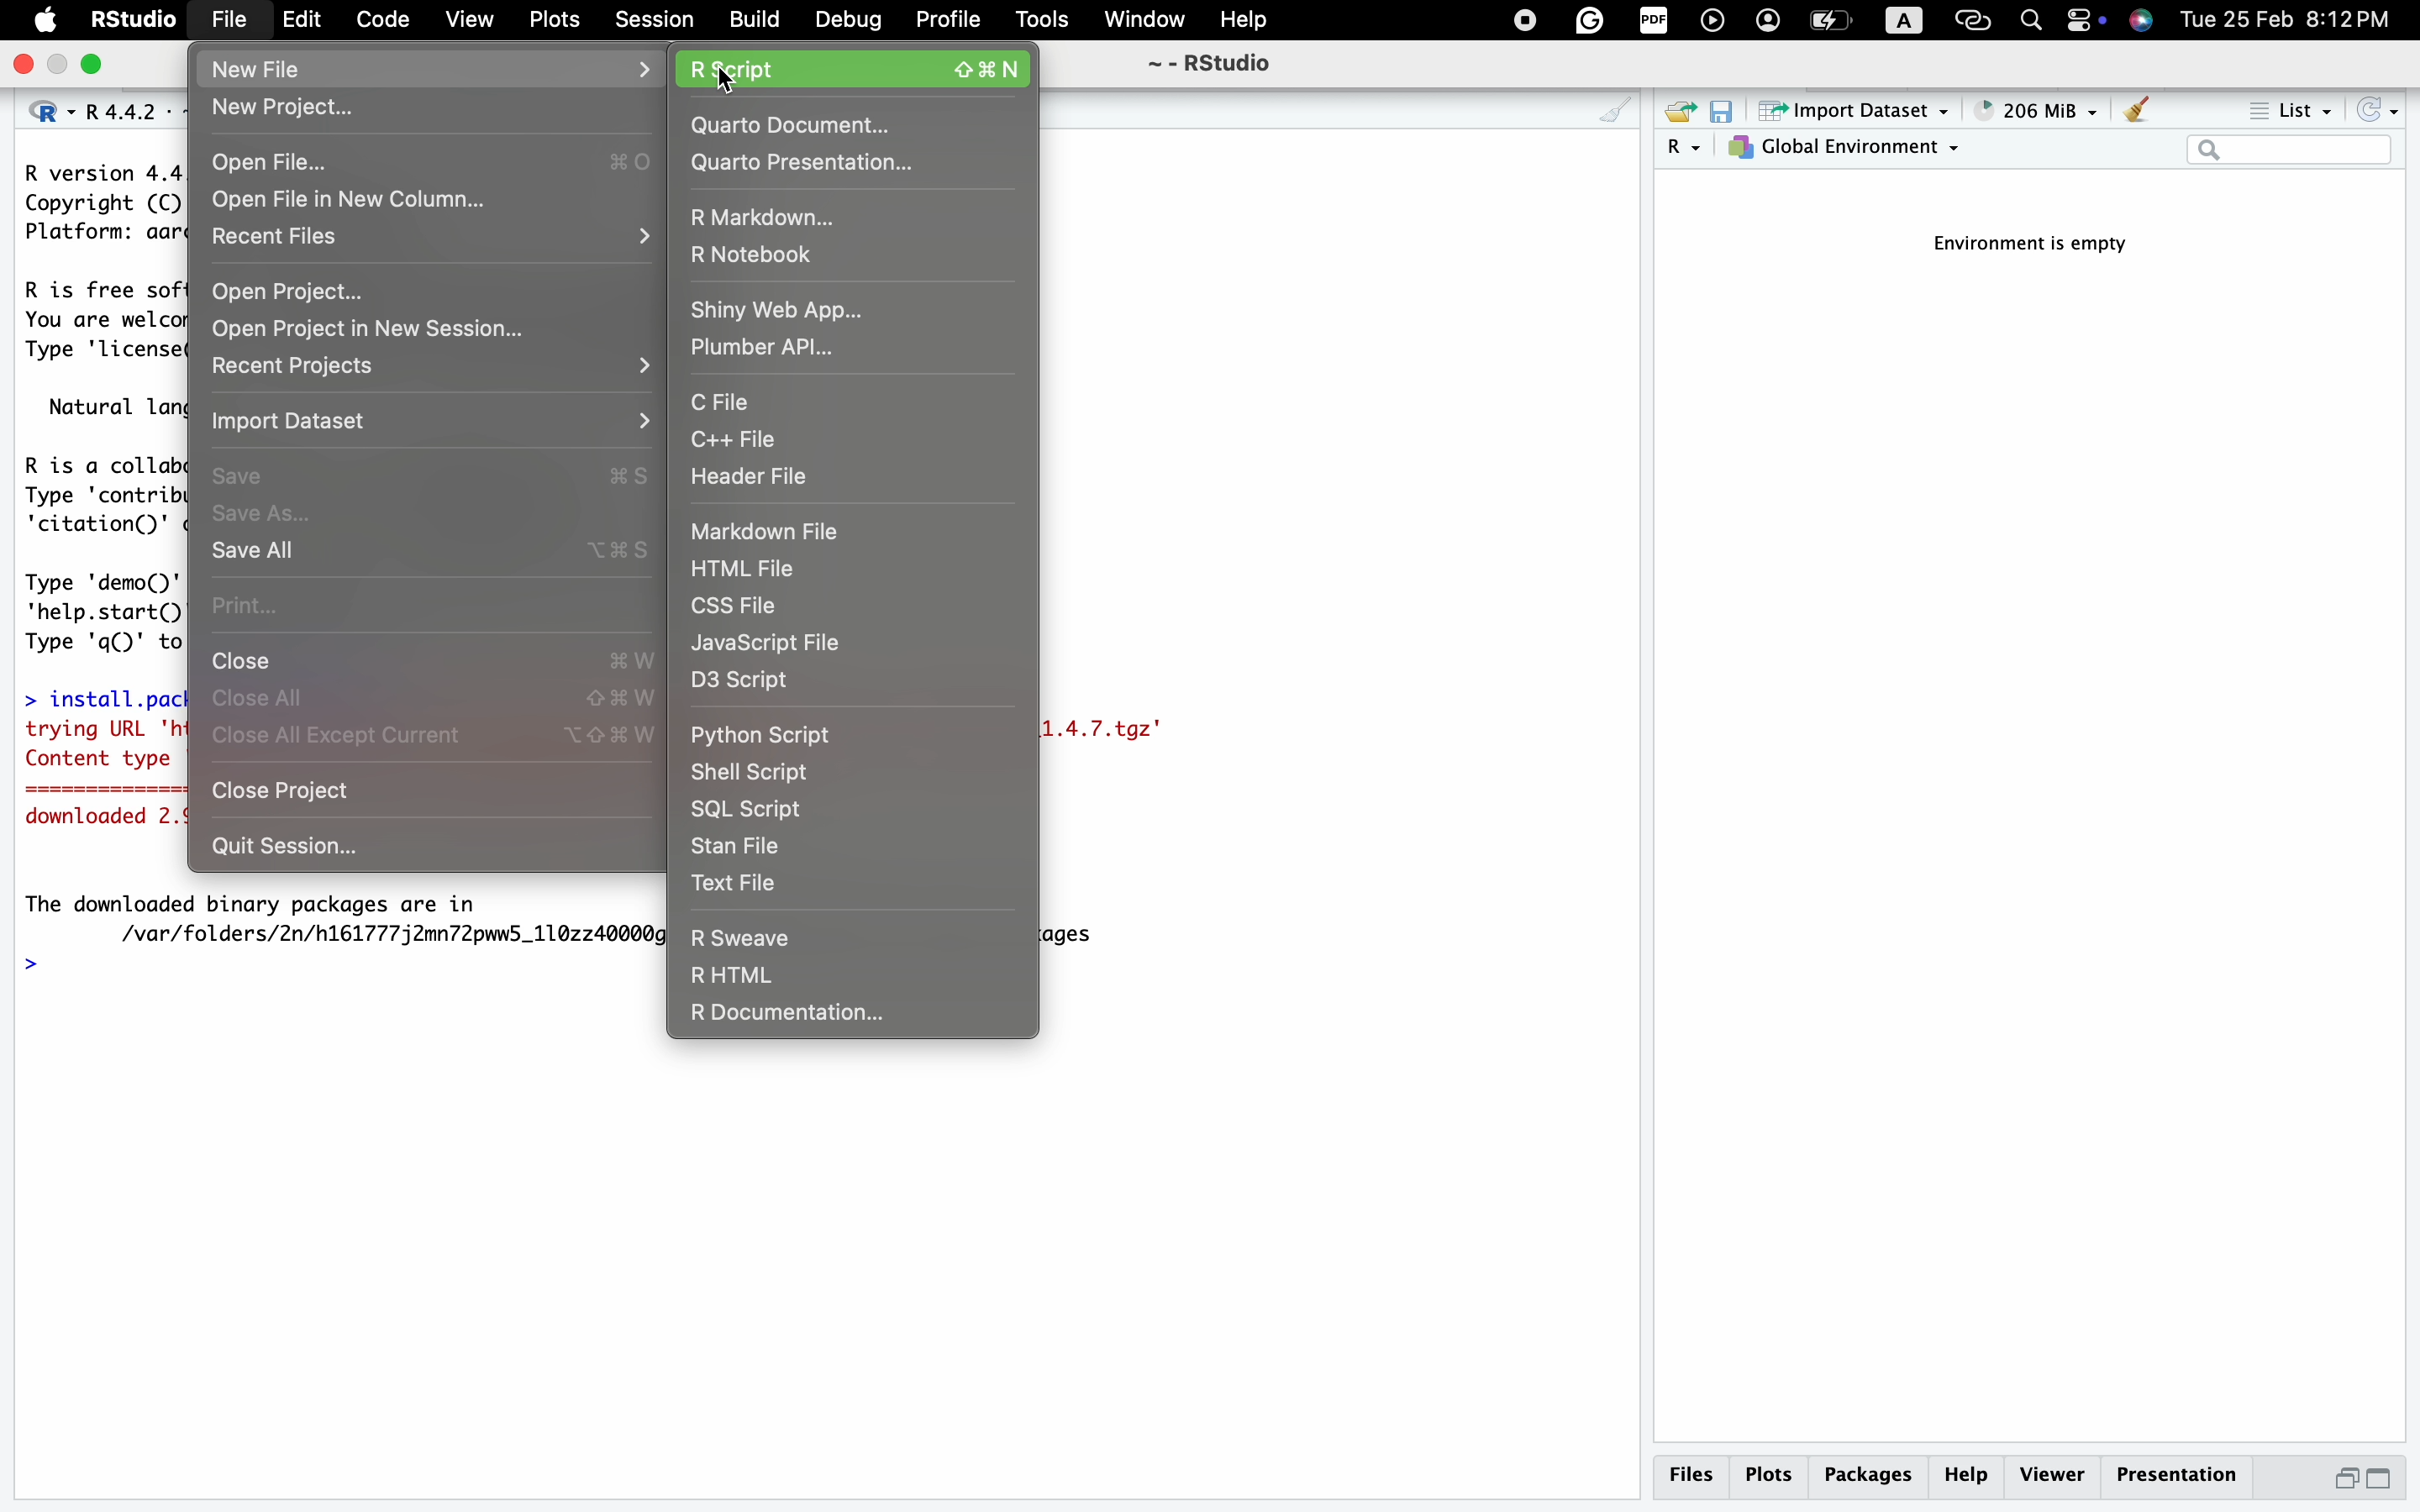 The image size is (2420, 1512). I want to click on trying URL "https://cran.rstudio.com/bin/macosx/big-sur-armé4/contrib/4.4/RPostgres_1.4.7.tgz"
Content type 'application/x-gzip' length 3001229 bytes (2.9 MB), so click(102, 747).